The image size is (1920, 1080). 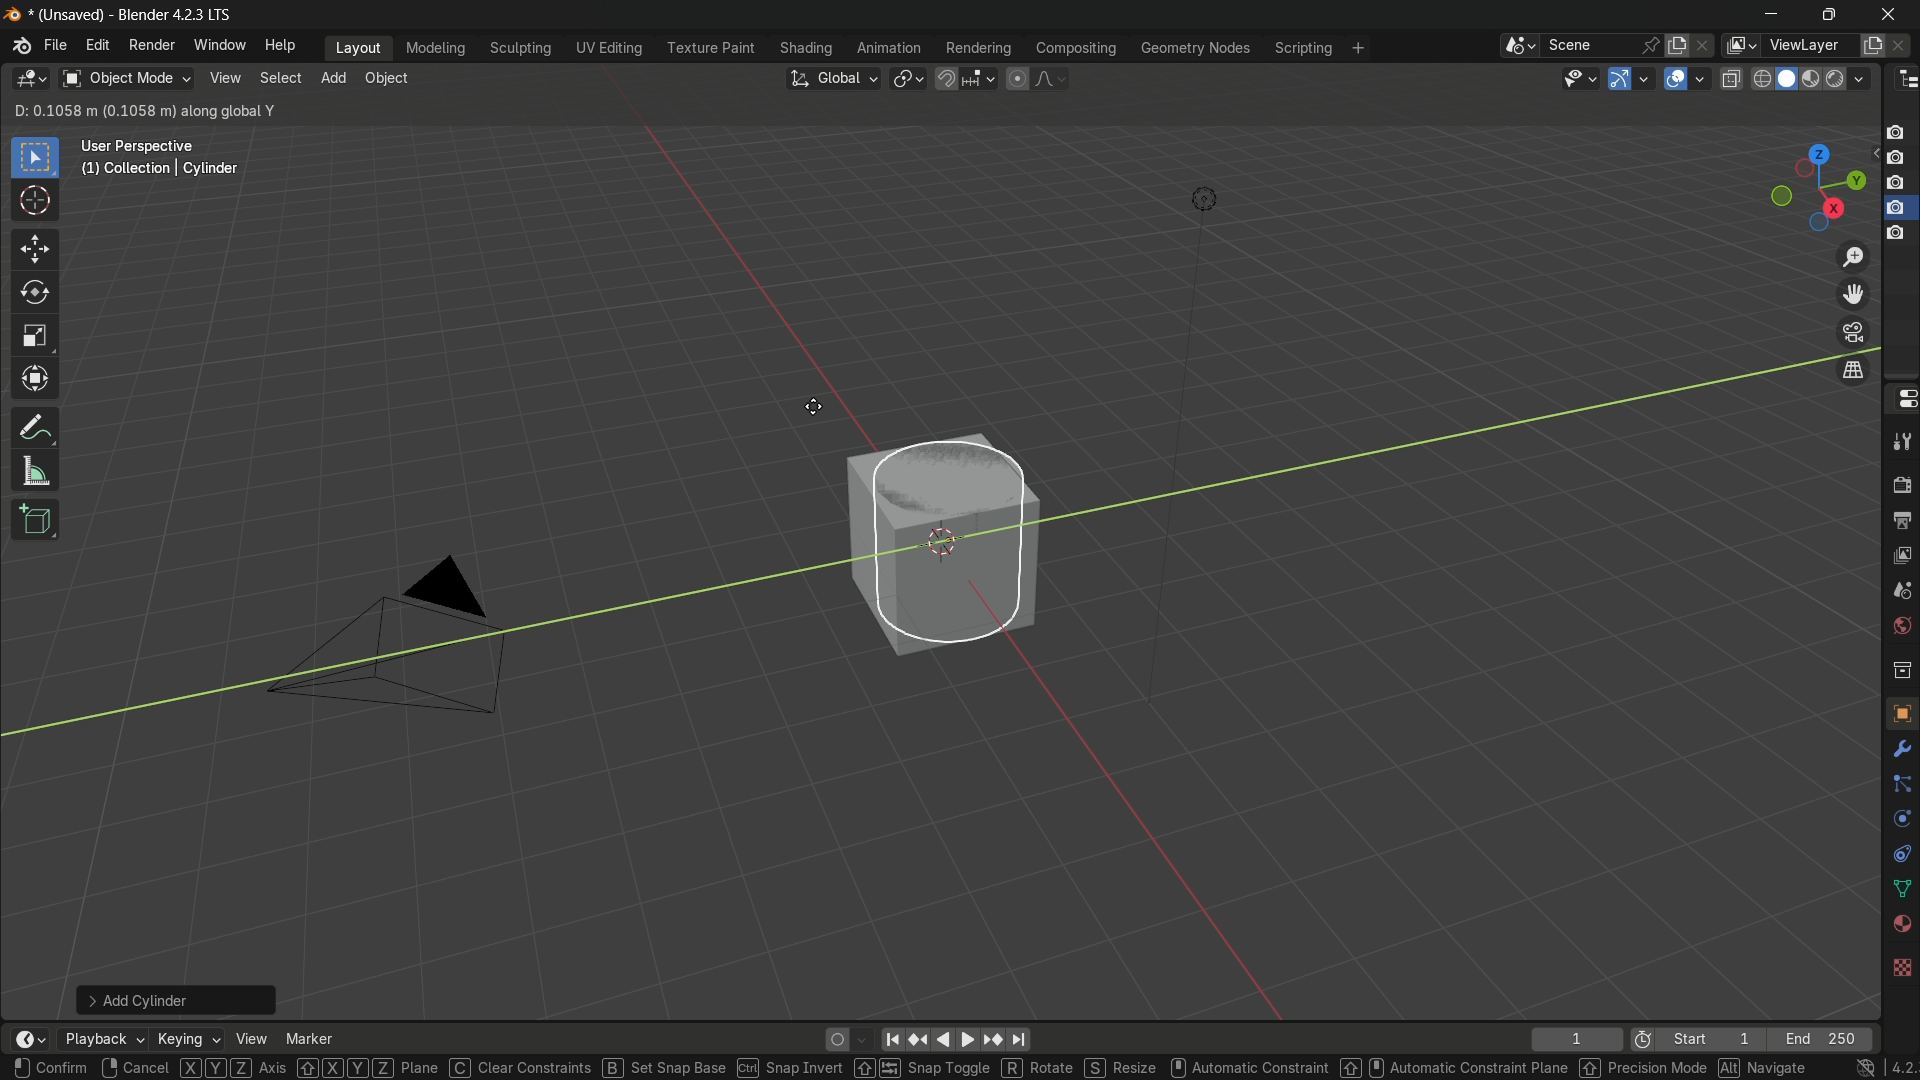 What do you see at coordinates (1901, 399) in the screenshot?
I see `properties` at bounding box center [1901, 399].